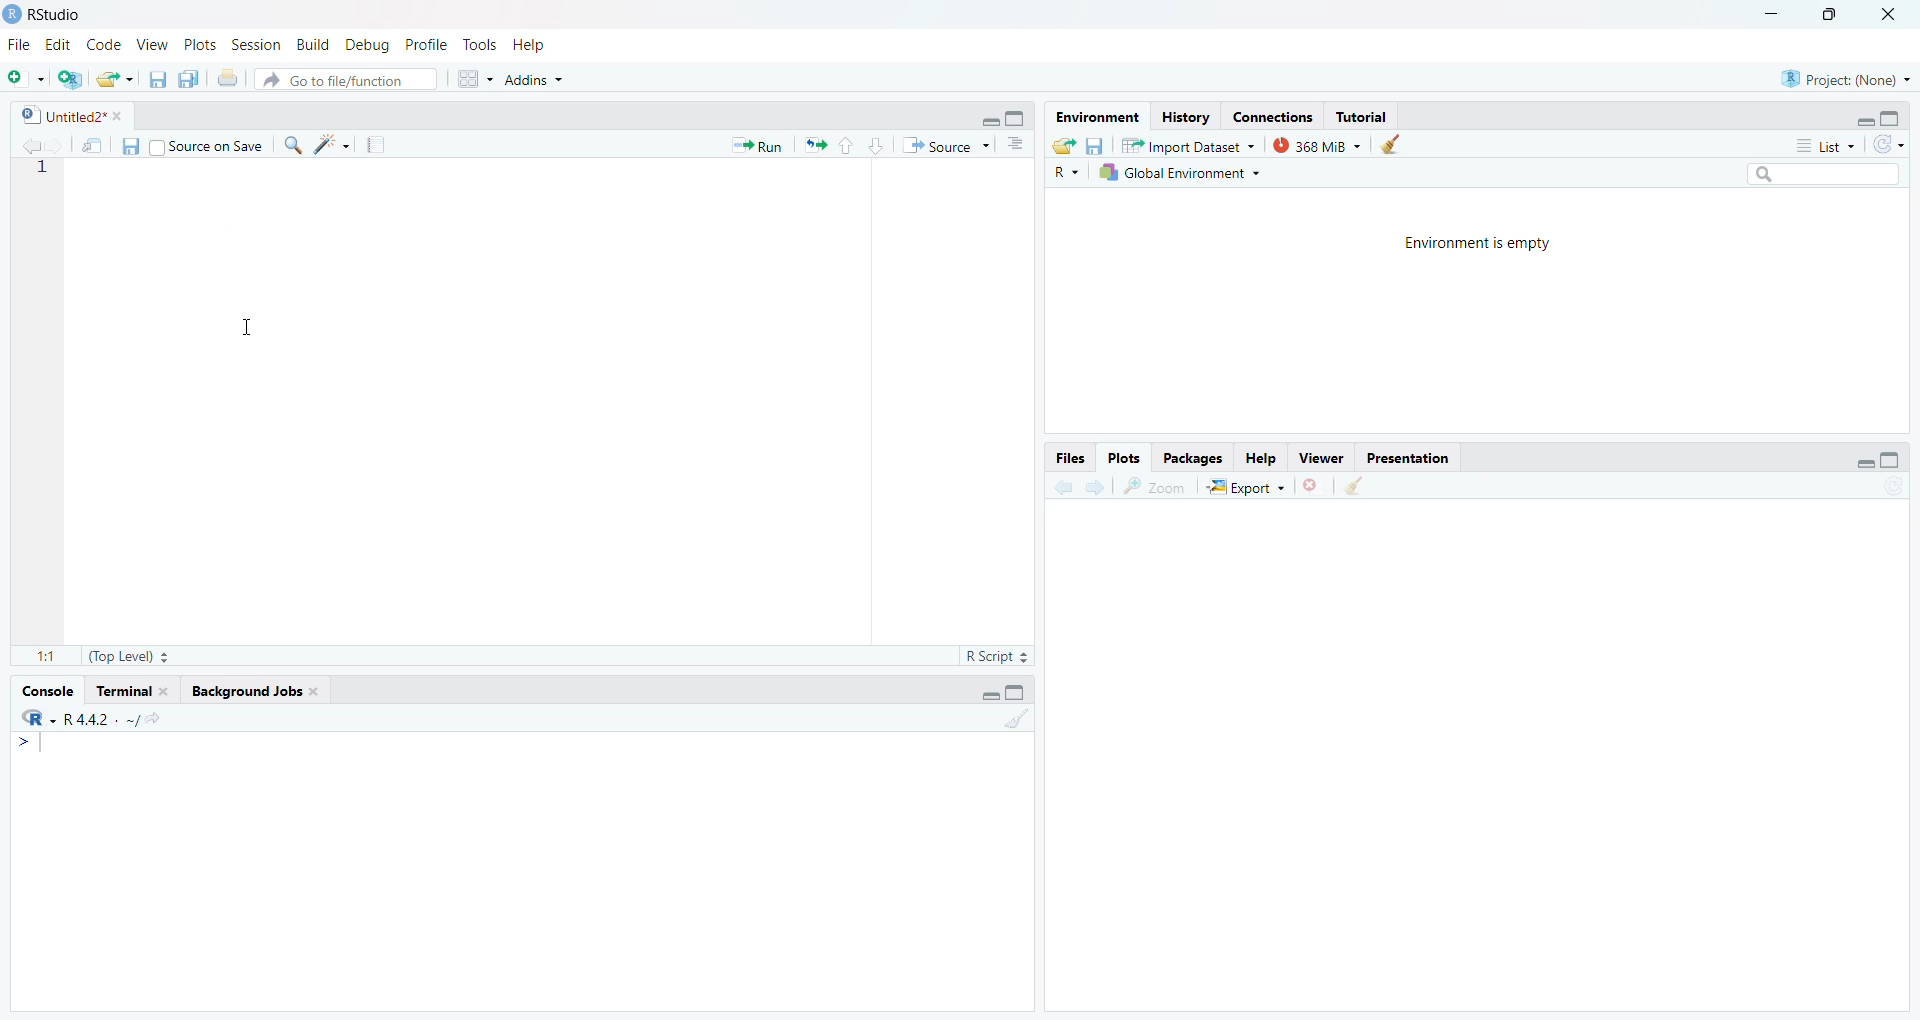 The image size is (1920, 1020). Describe the element at coordinates (1271, 116) in the screenshot. I see `Connections` at that location.